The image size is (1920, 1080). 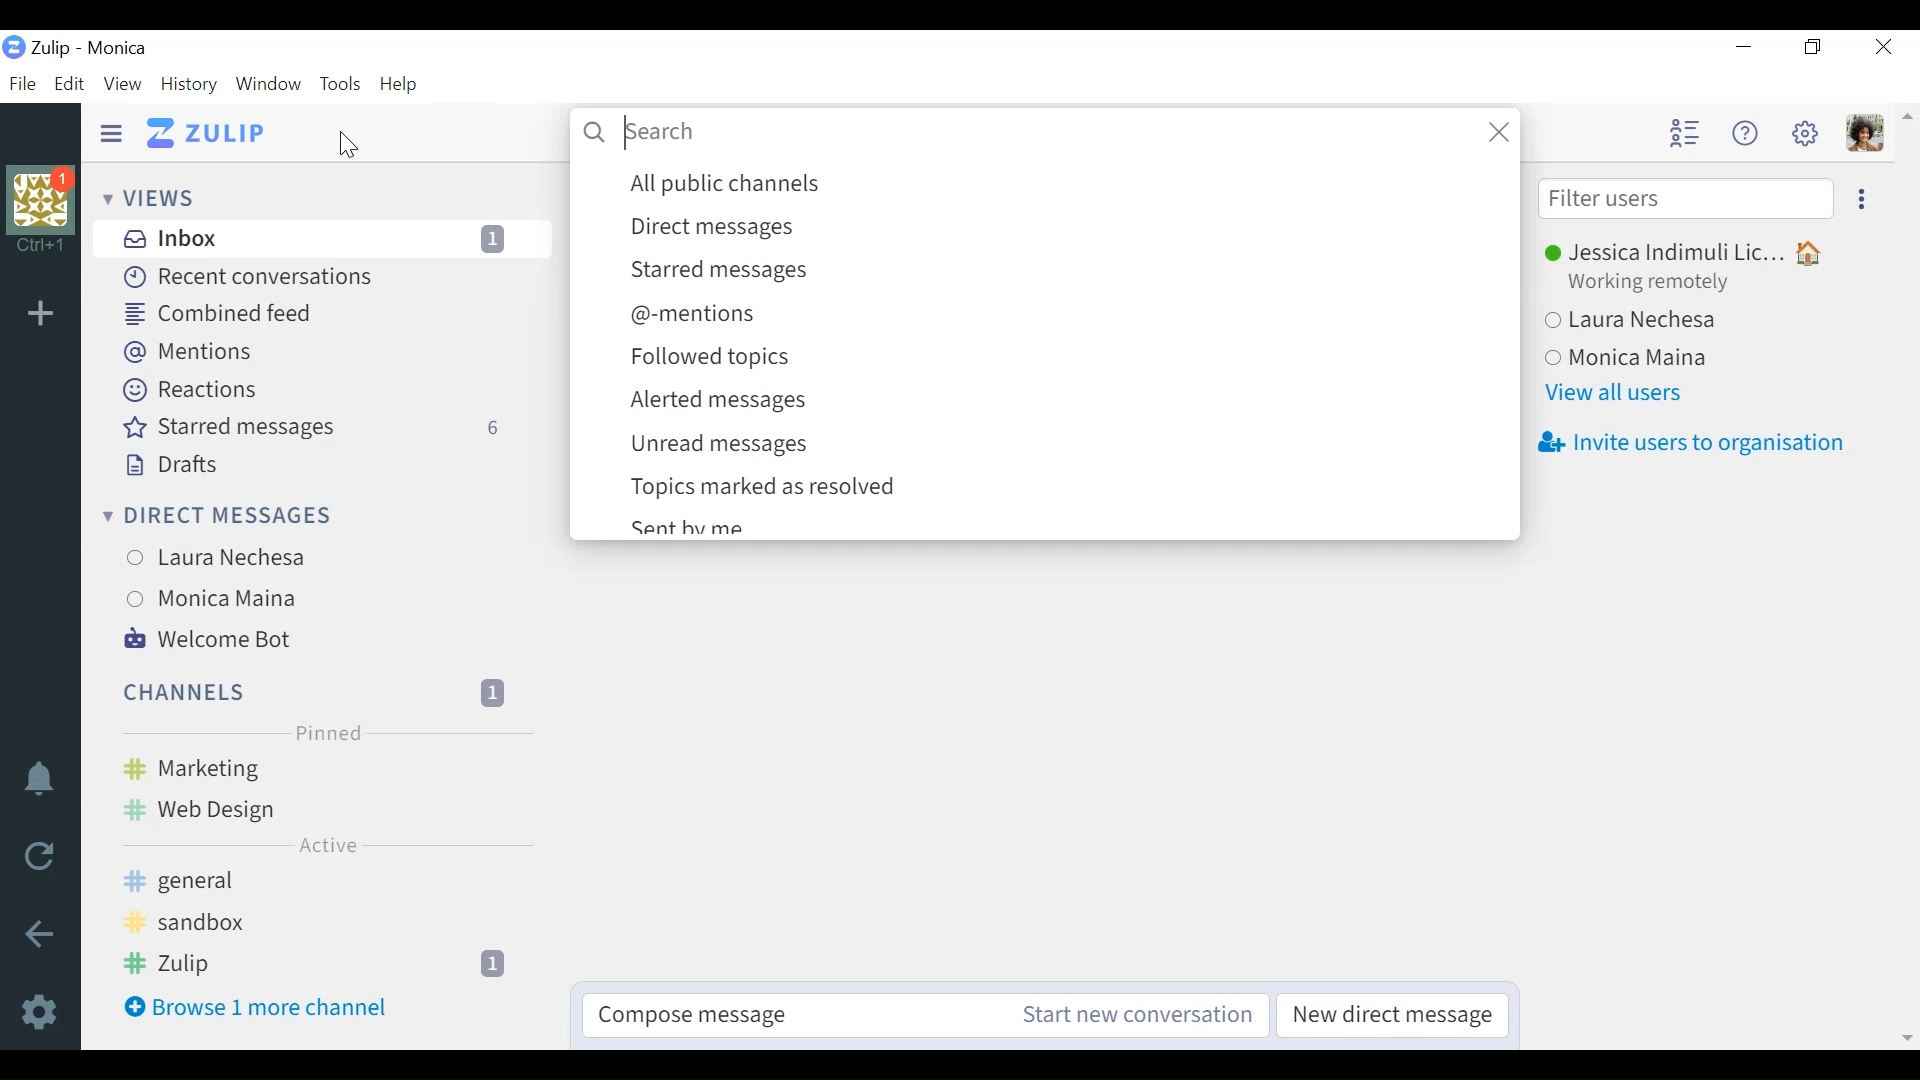 What do you see at coordinates (320, 238) in the screenshot?
I see `Inbox` at bounding box center [320, 238].